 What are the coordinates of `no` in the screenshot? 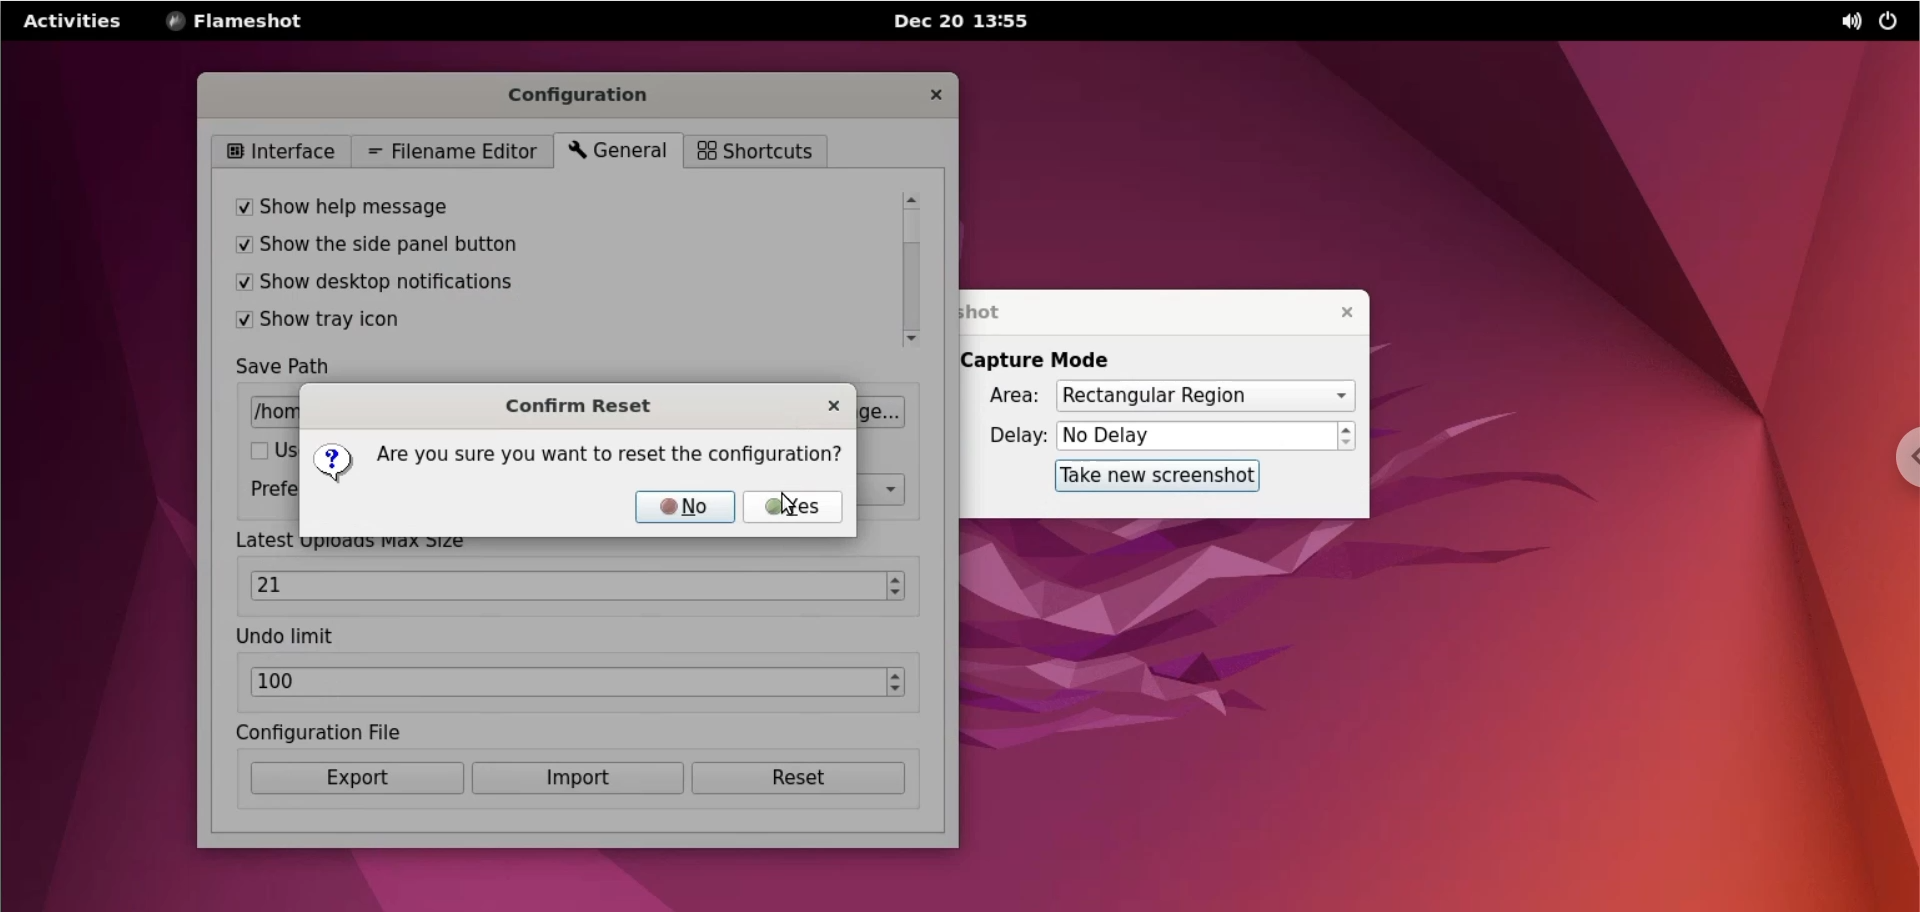 It's located at (689, 507).